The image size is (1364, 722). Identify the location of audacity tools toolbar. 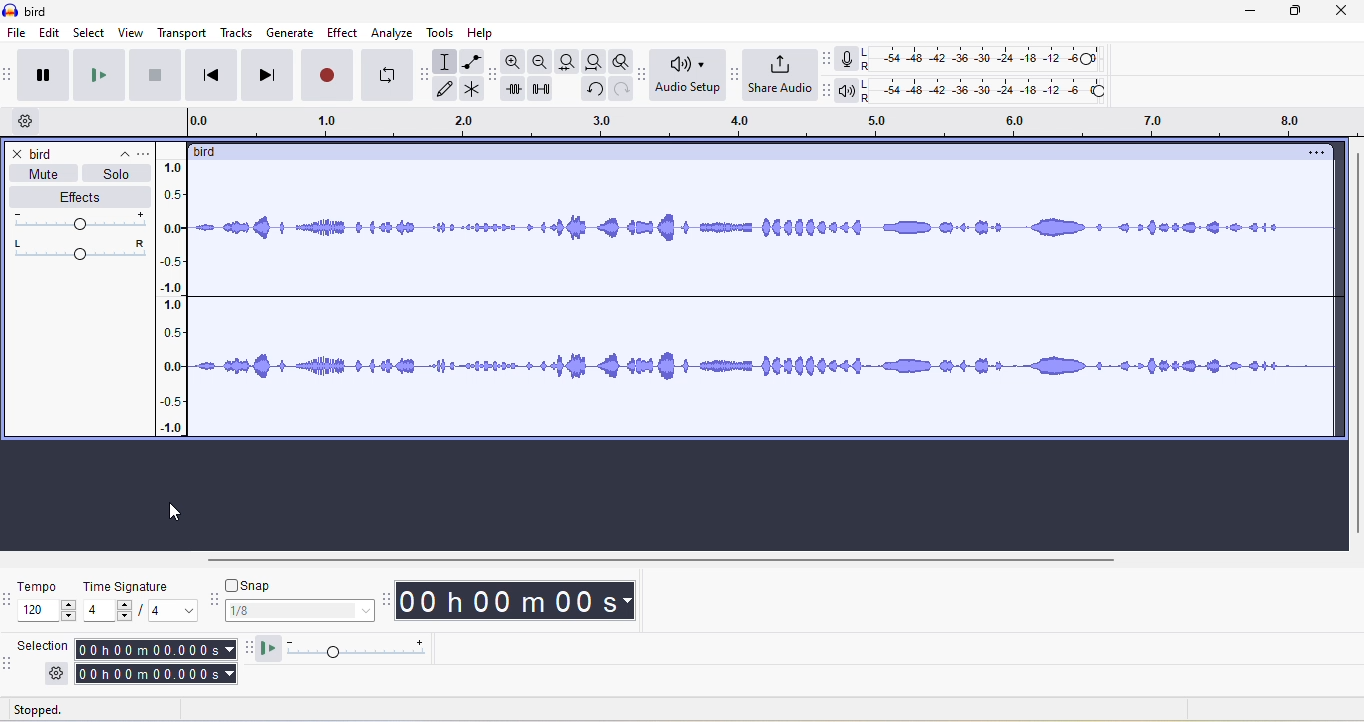
(428, 71).